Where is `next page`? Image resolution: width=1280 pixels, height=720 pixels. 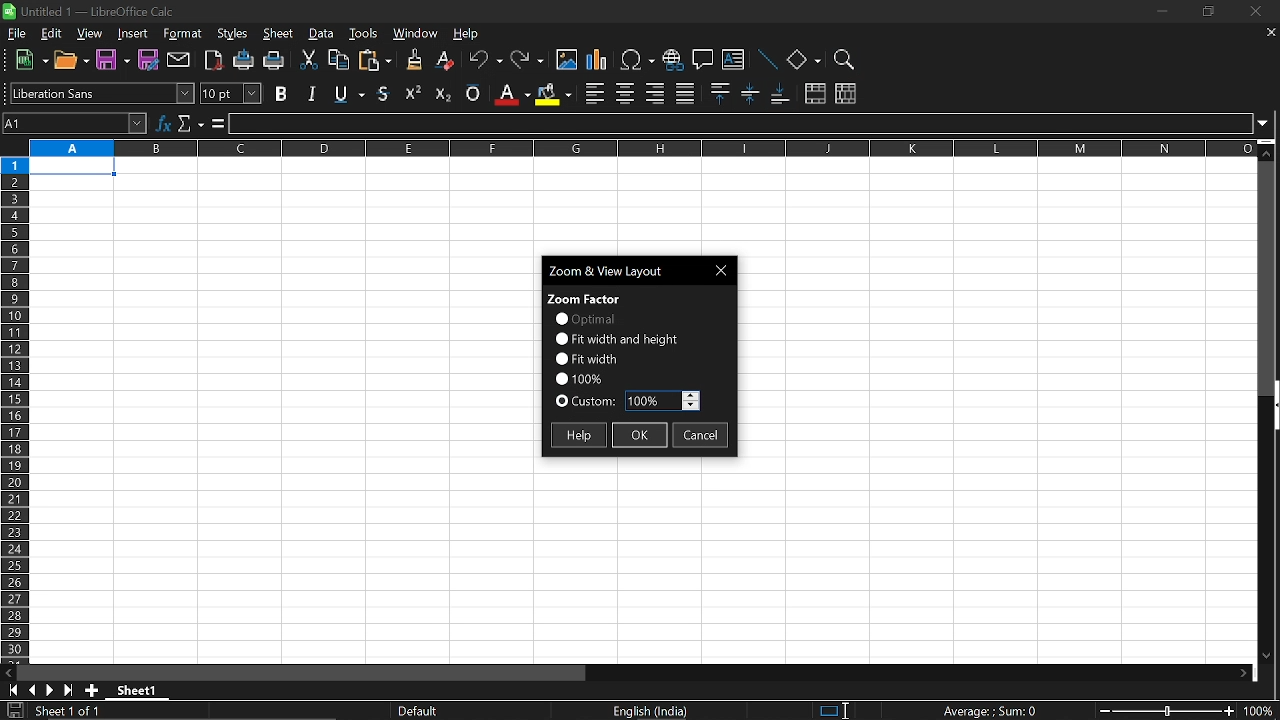
next page is located at coordinates (50, 691).